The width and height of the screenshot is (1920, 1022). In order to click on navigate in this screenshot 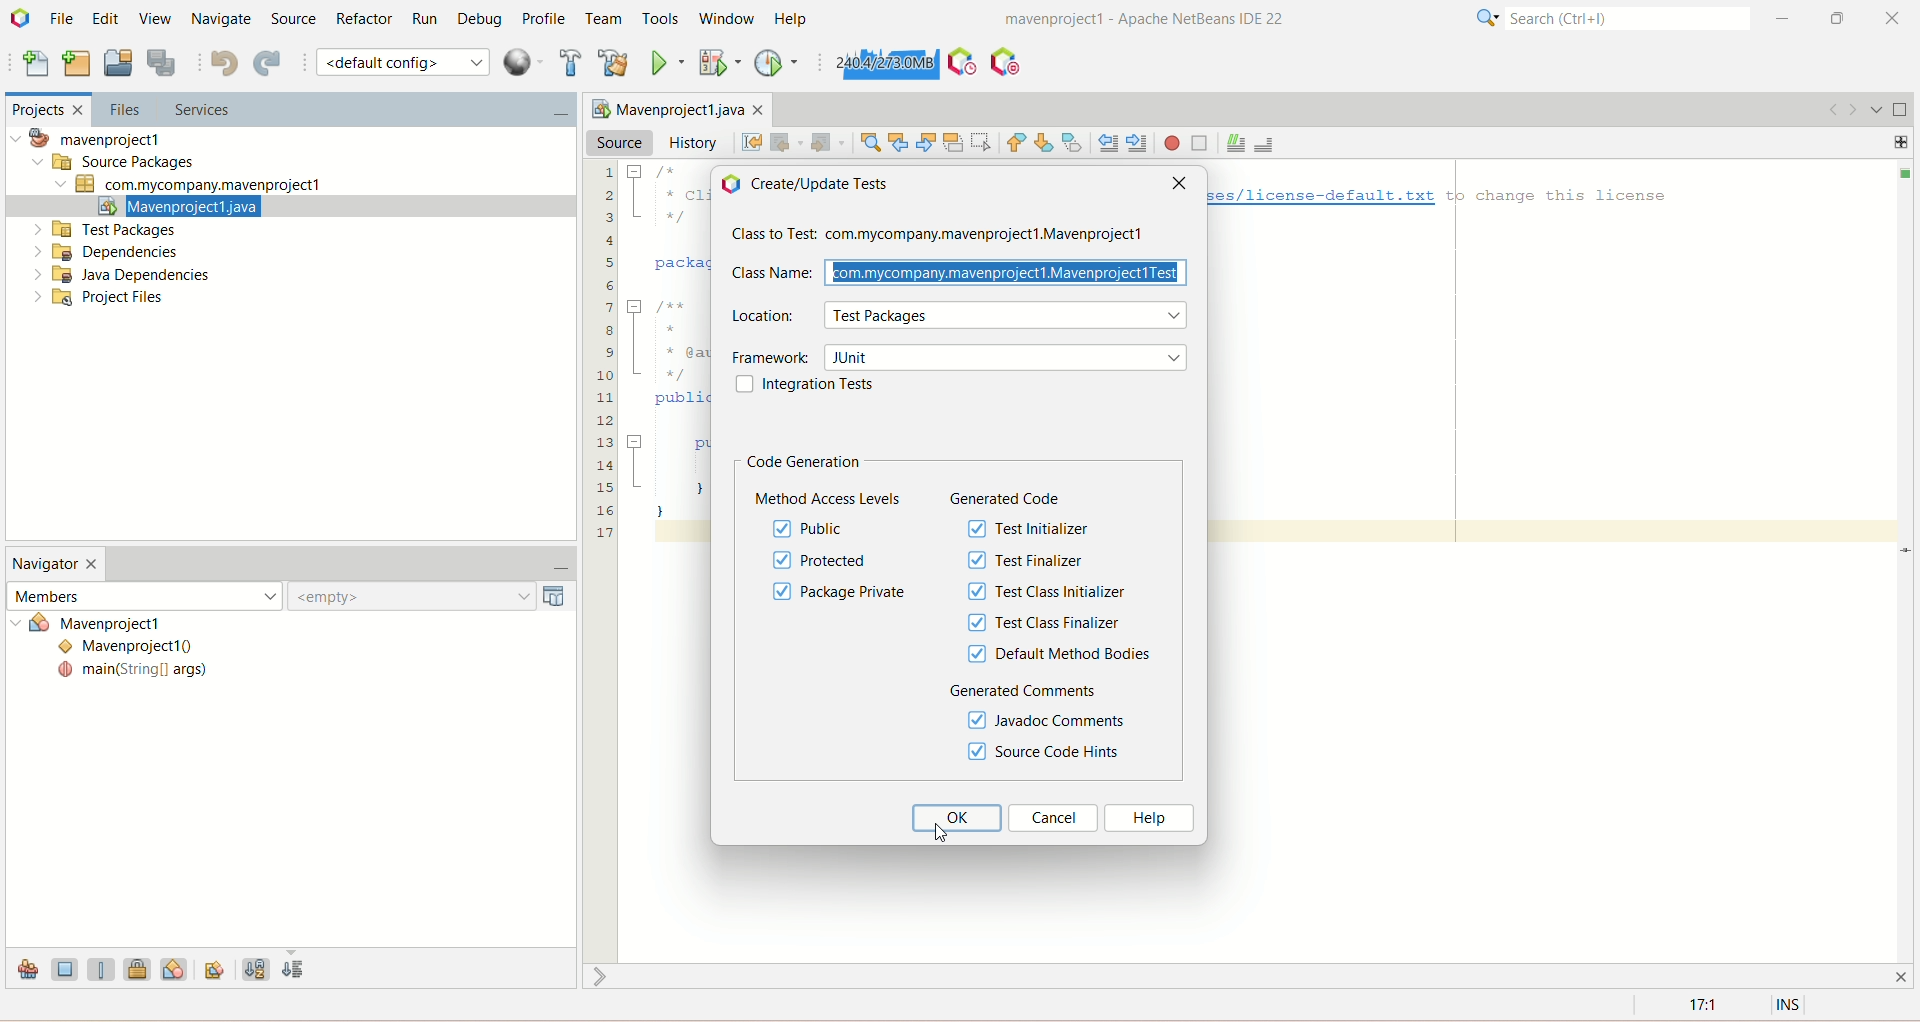, I will do `click(220, 20)`.